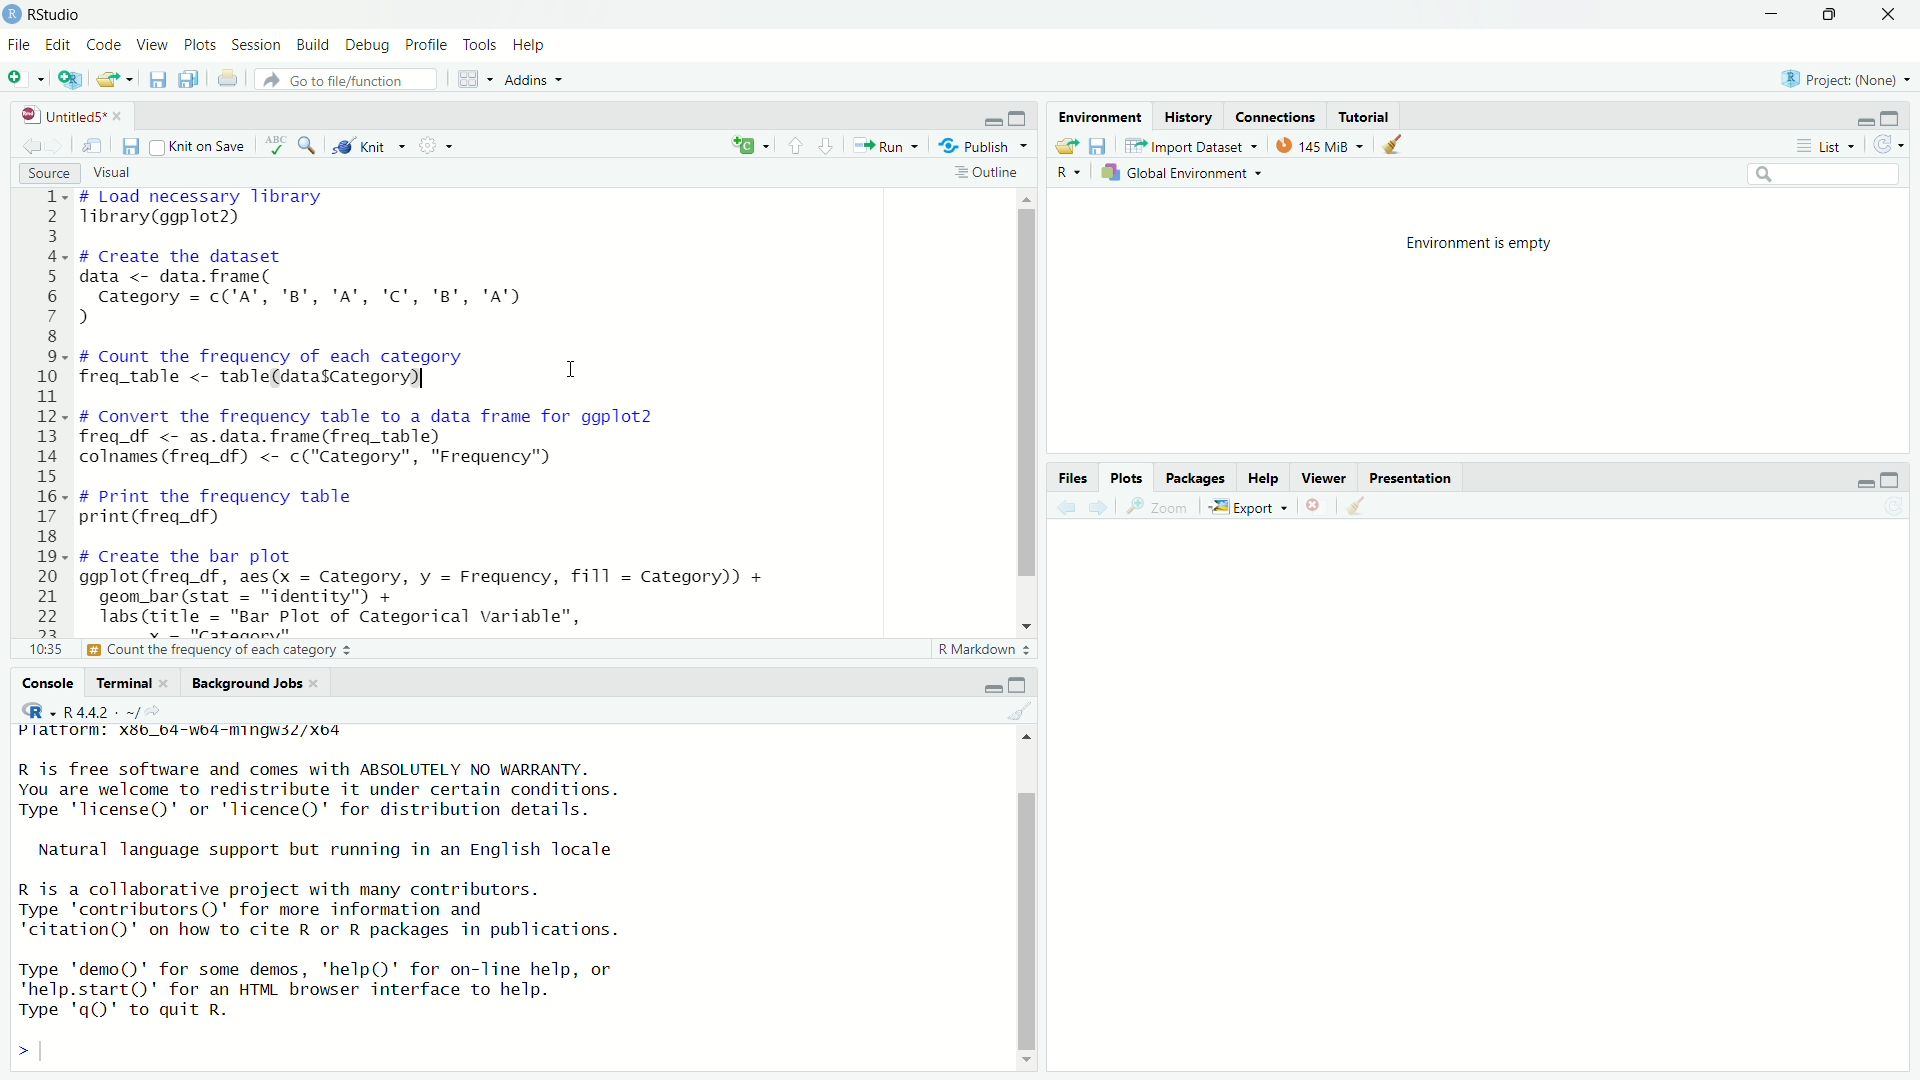 This screenshot has width=1920, height=1080. I want to click on maximize, so click(1024, 118).